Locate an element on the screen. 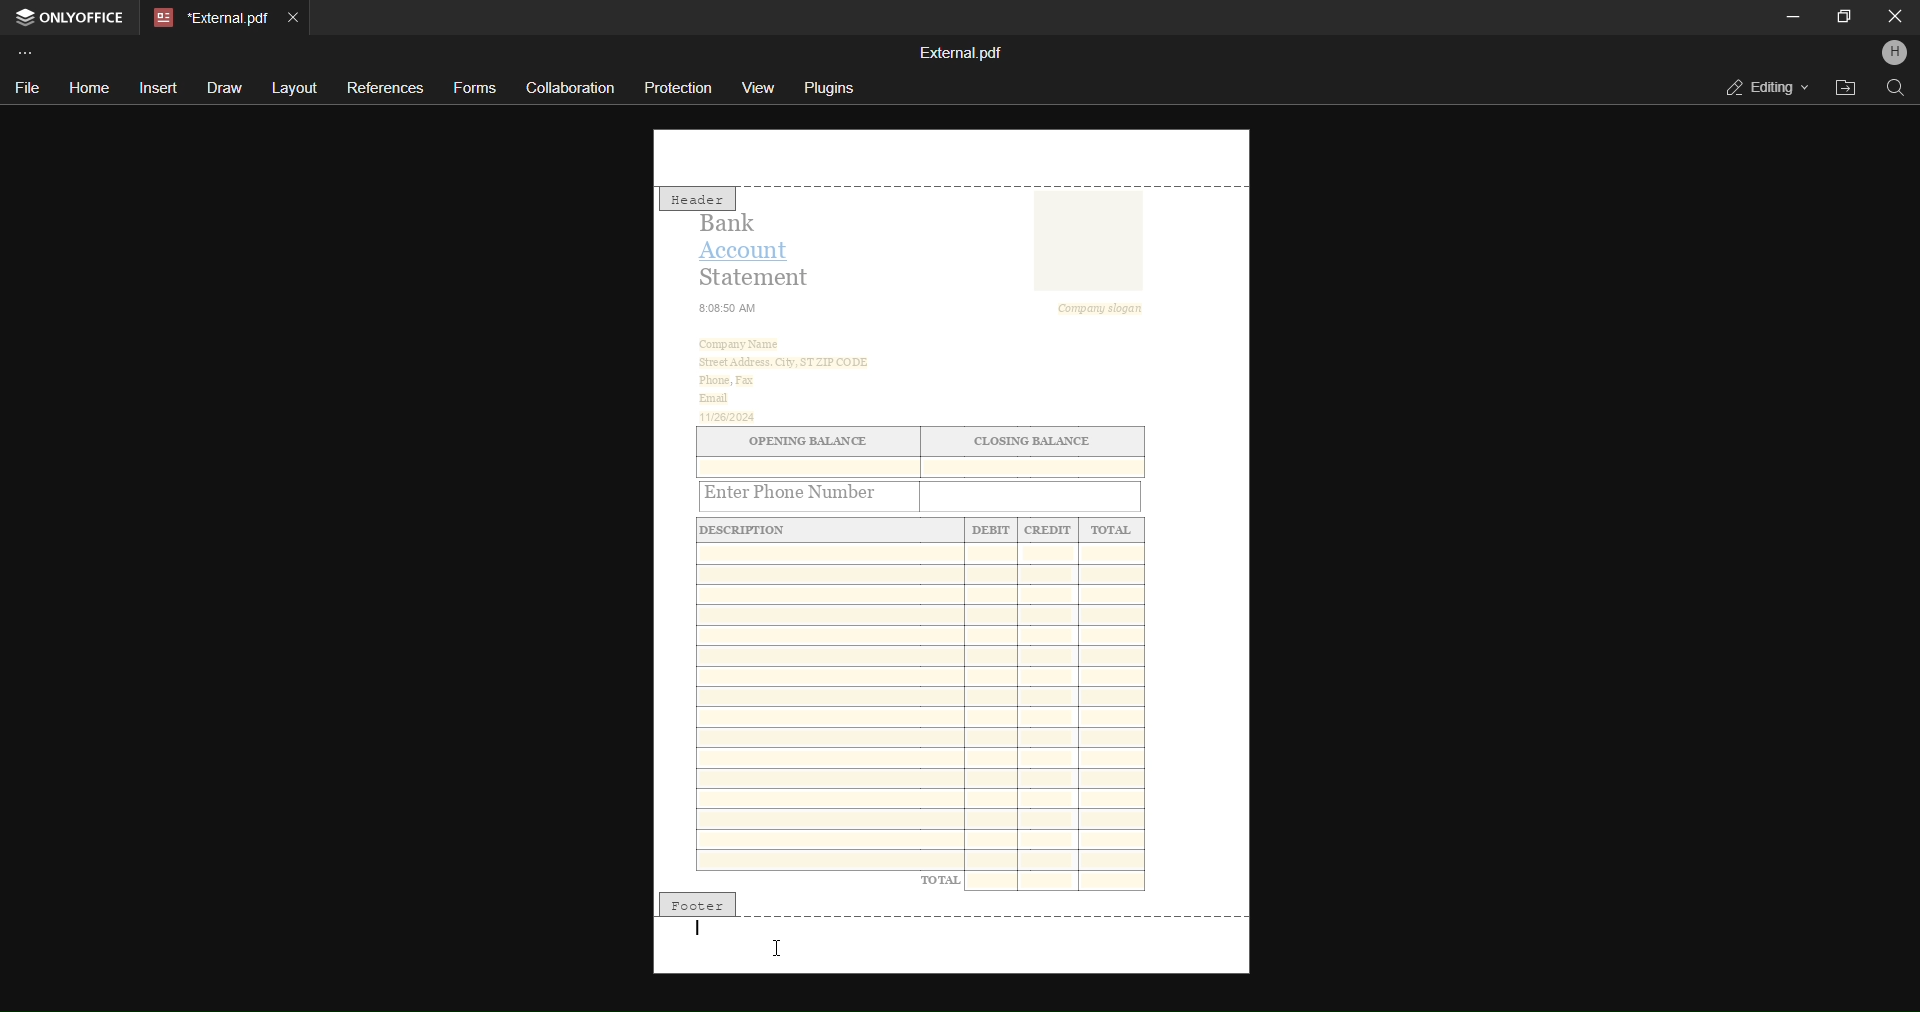 This screenshot has width=1920, height=1012. close current open tab is located at coordinates (299, 14).